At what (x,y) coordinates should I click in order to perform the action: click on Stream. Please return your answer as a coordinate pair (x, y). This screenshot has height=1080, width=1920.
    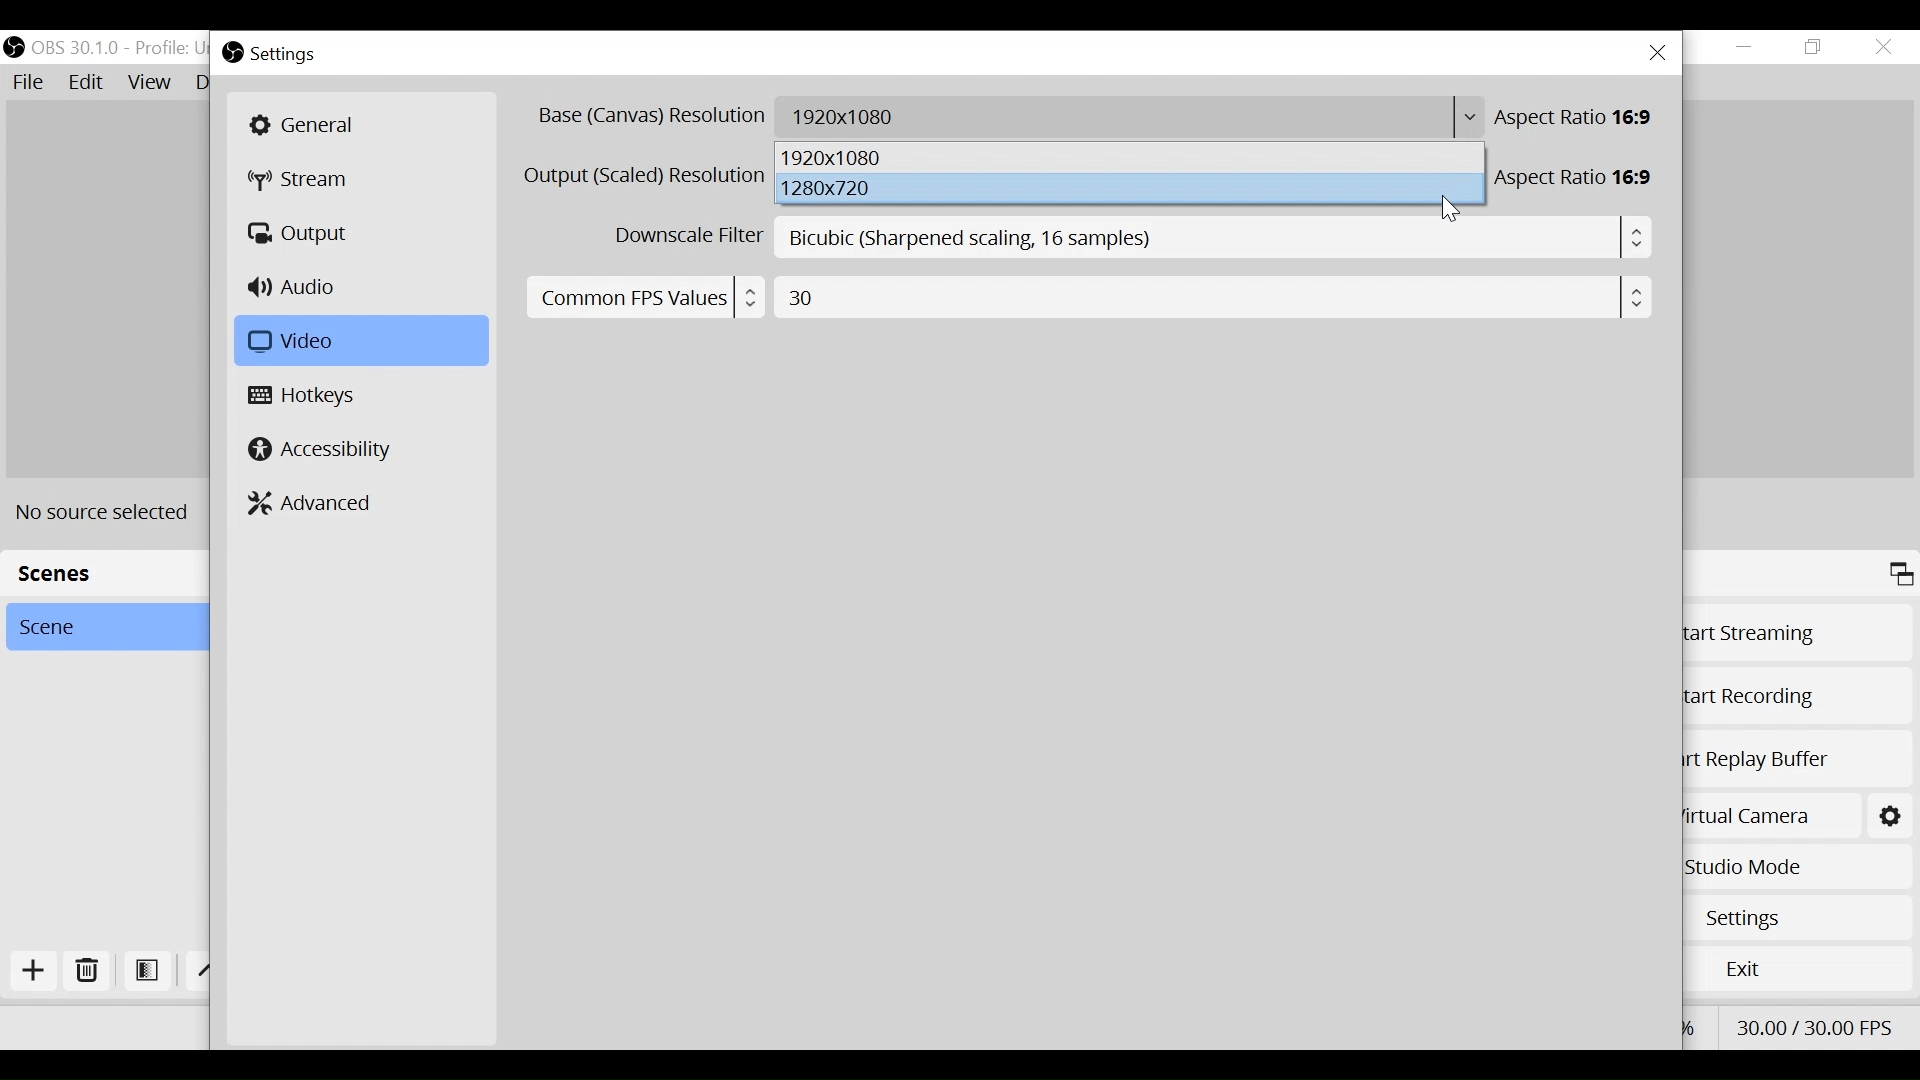
    Looking at the image, I should click on (309, 181).